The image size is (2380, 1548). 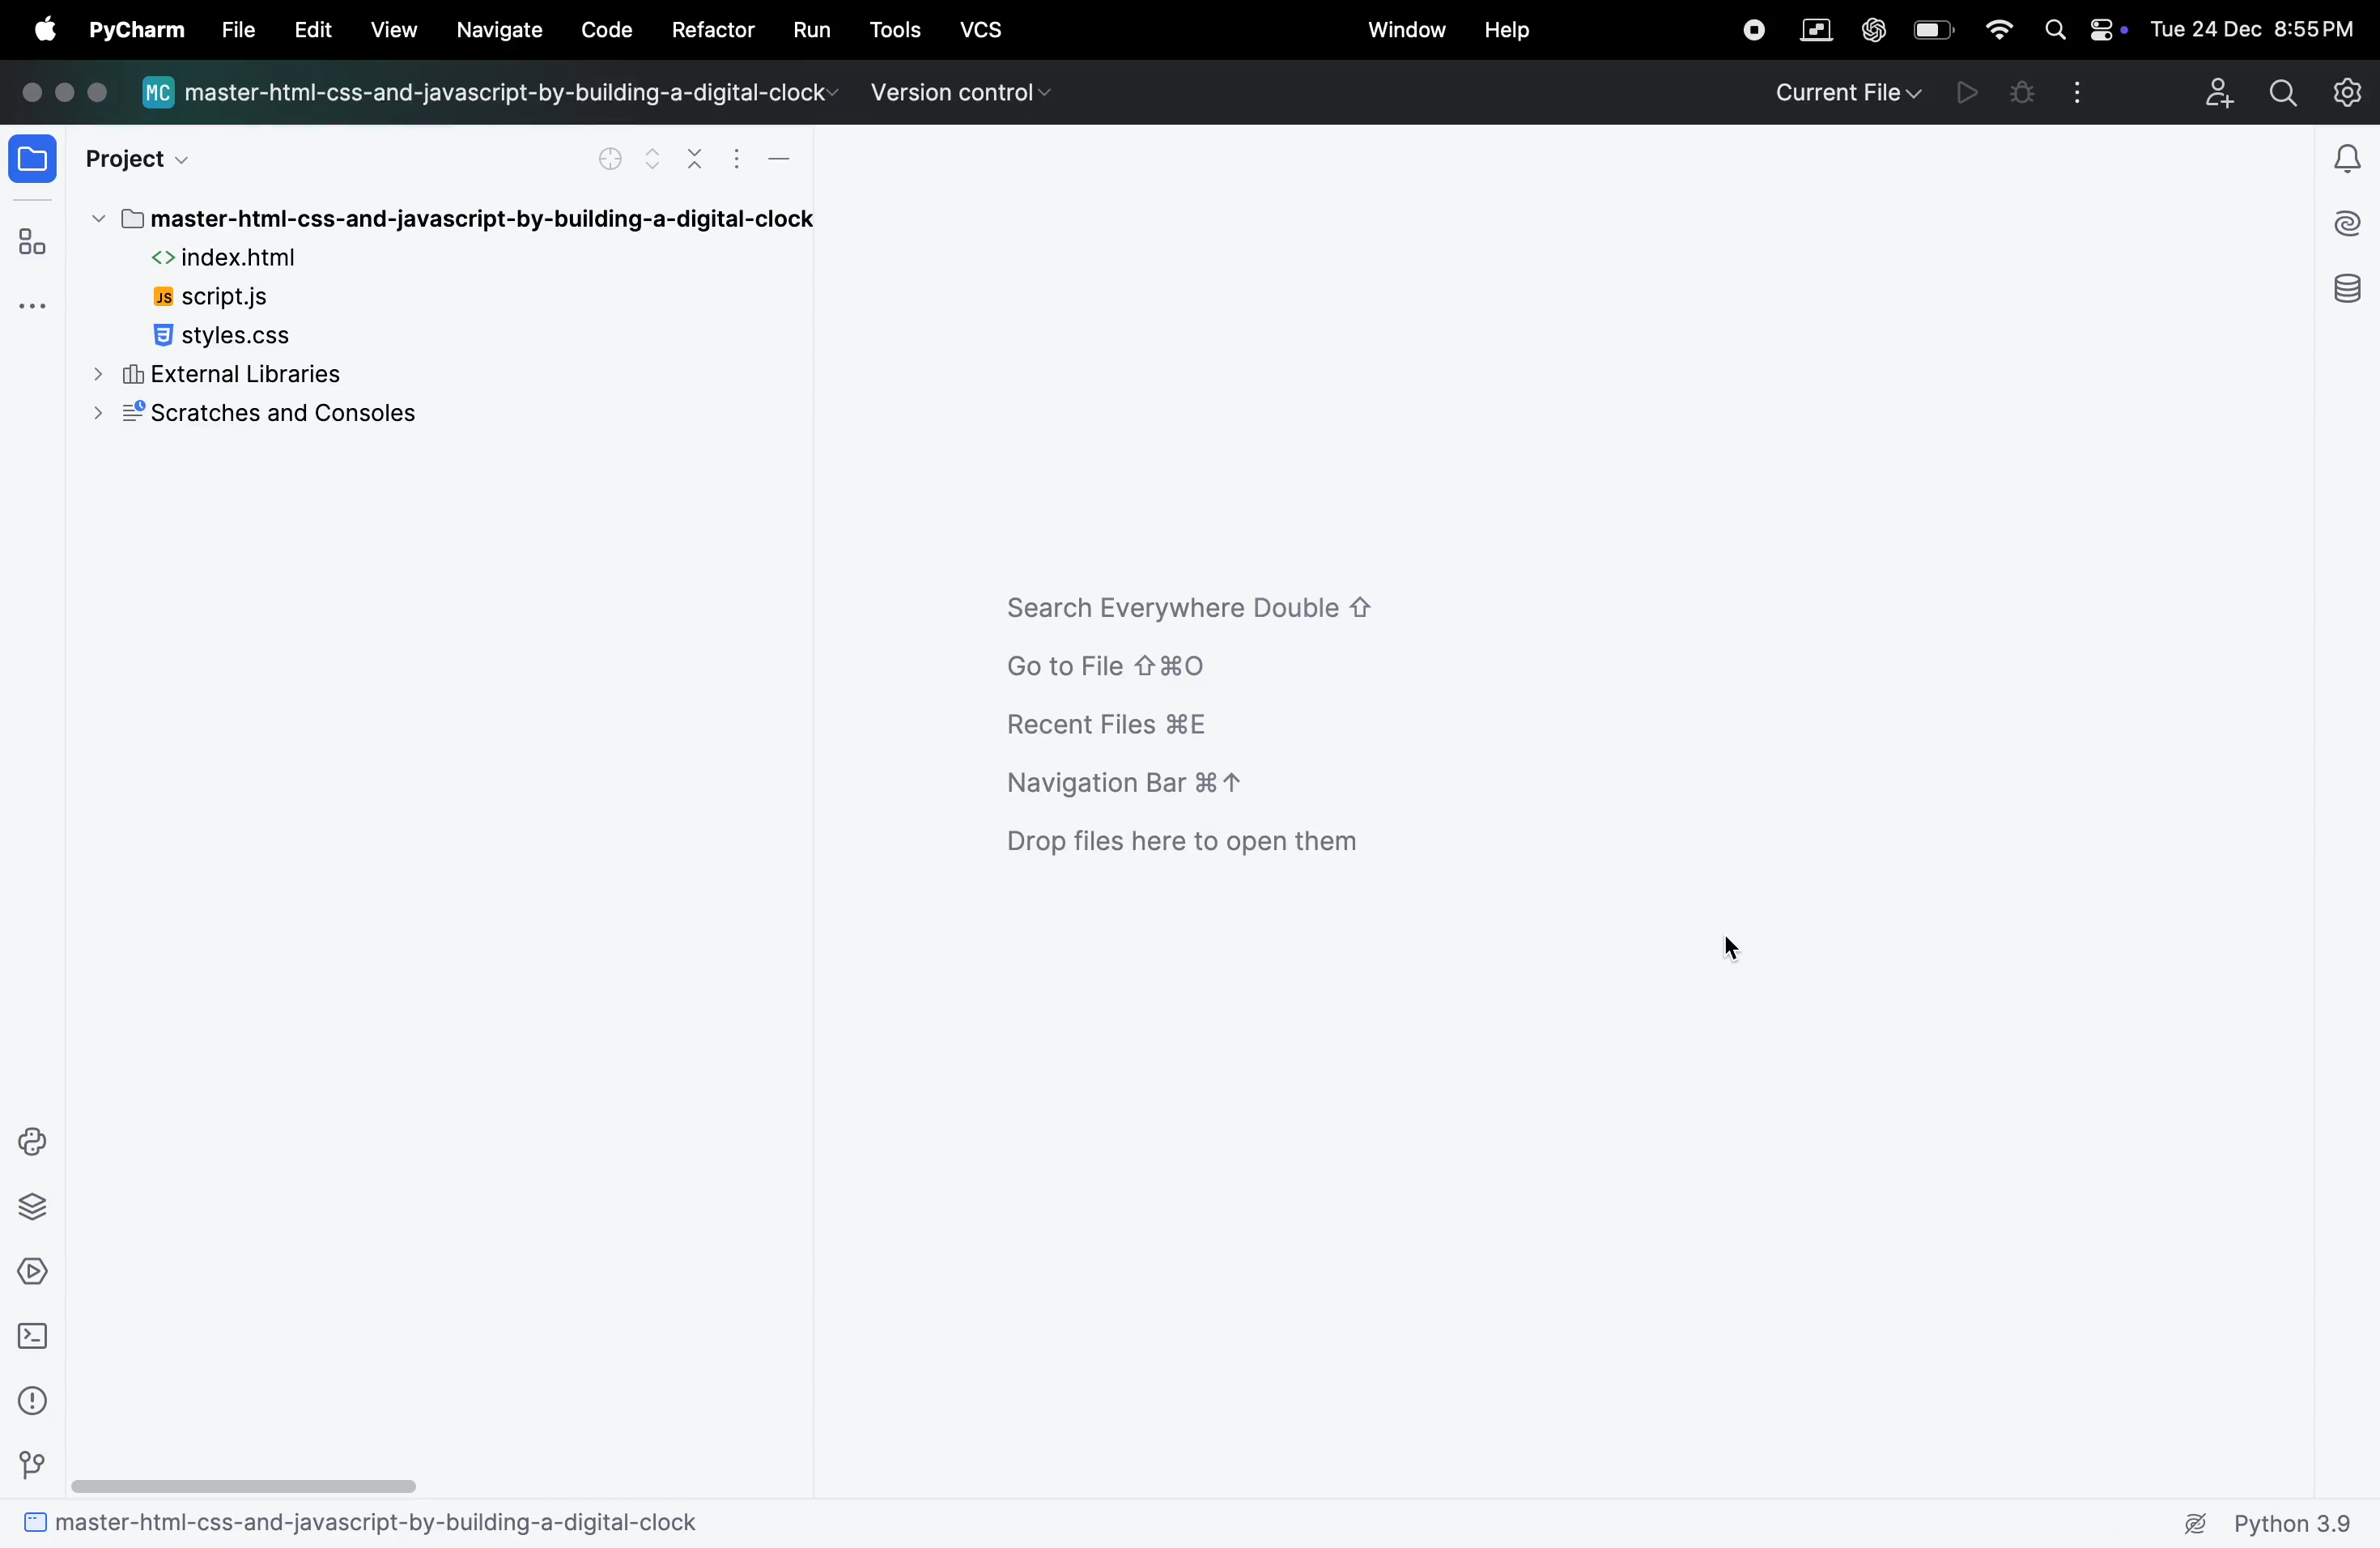 I want to click on structure, so click(x=35, y=240).